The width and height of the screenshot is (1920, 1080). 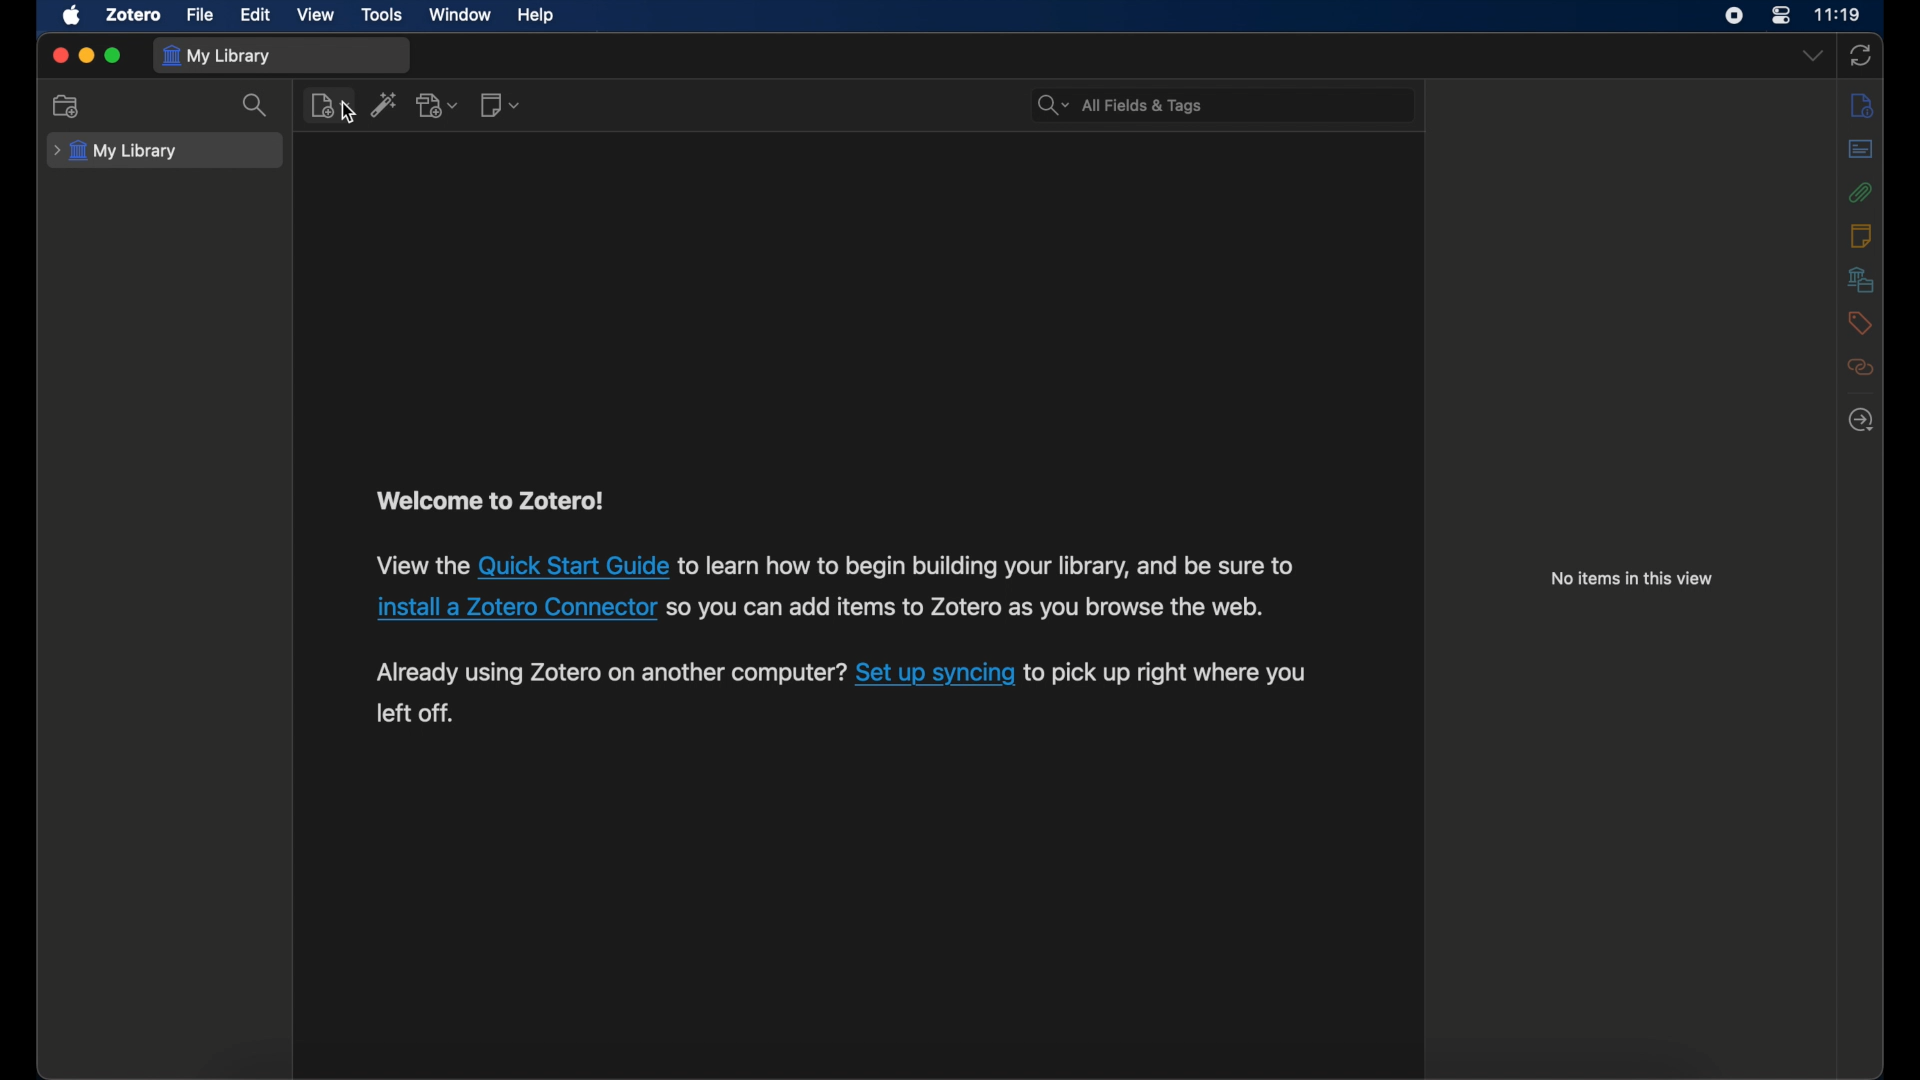 I want to click on abstract, so click(x=1862, y=149).